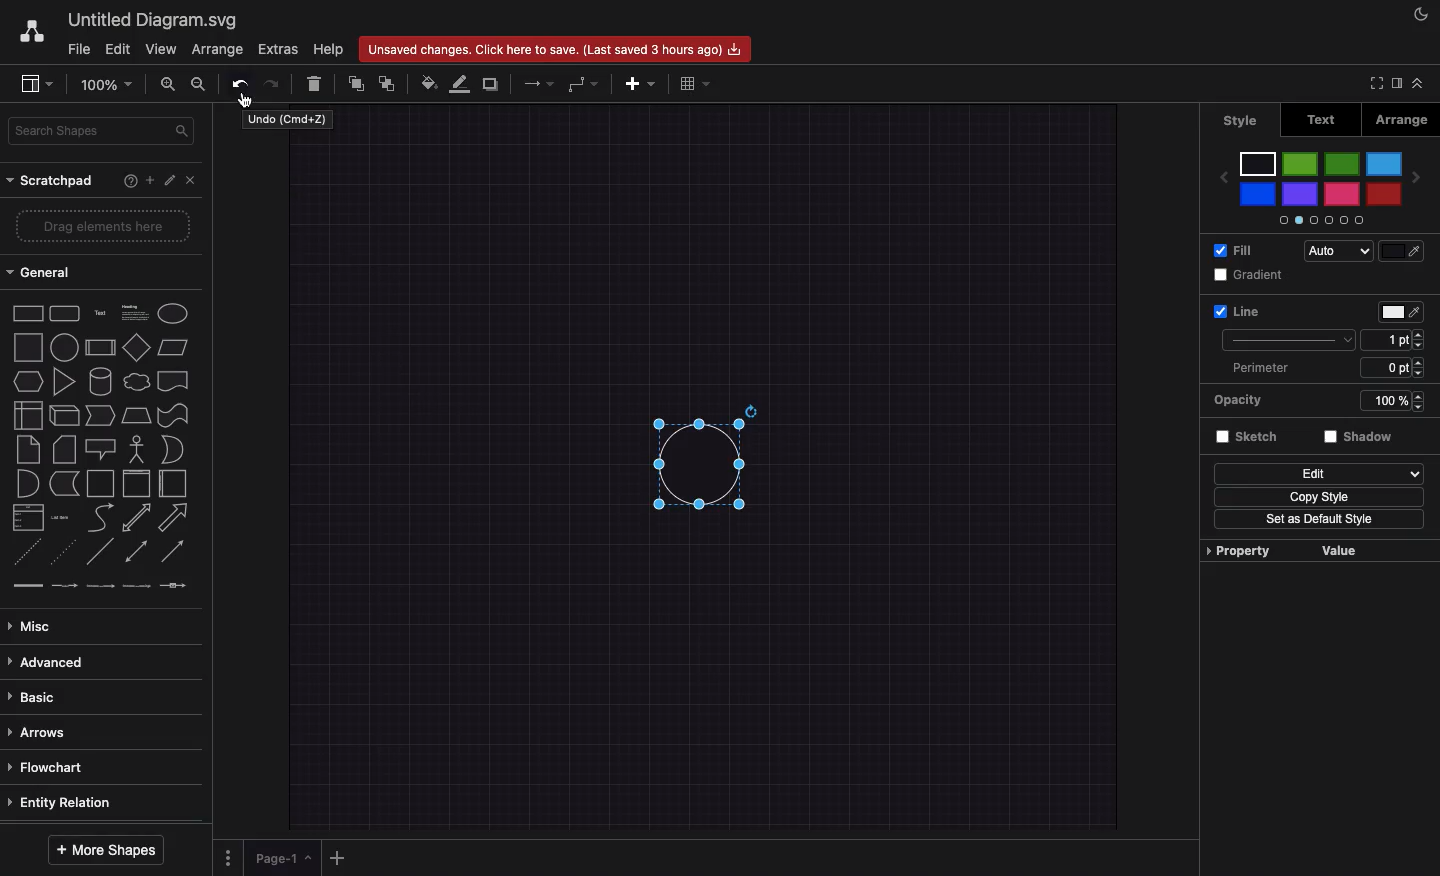 This screenshot has height=876, width=1440. What do you see at coordinates (77, 50) in the screenshot?
I see `File` at bounding box center [77, 50].